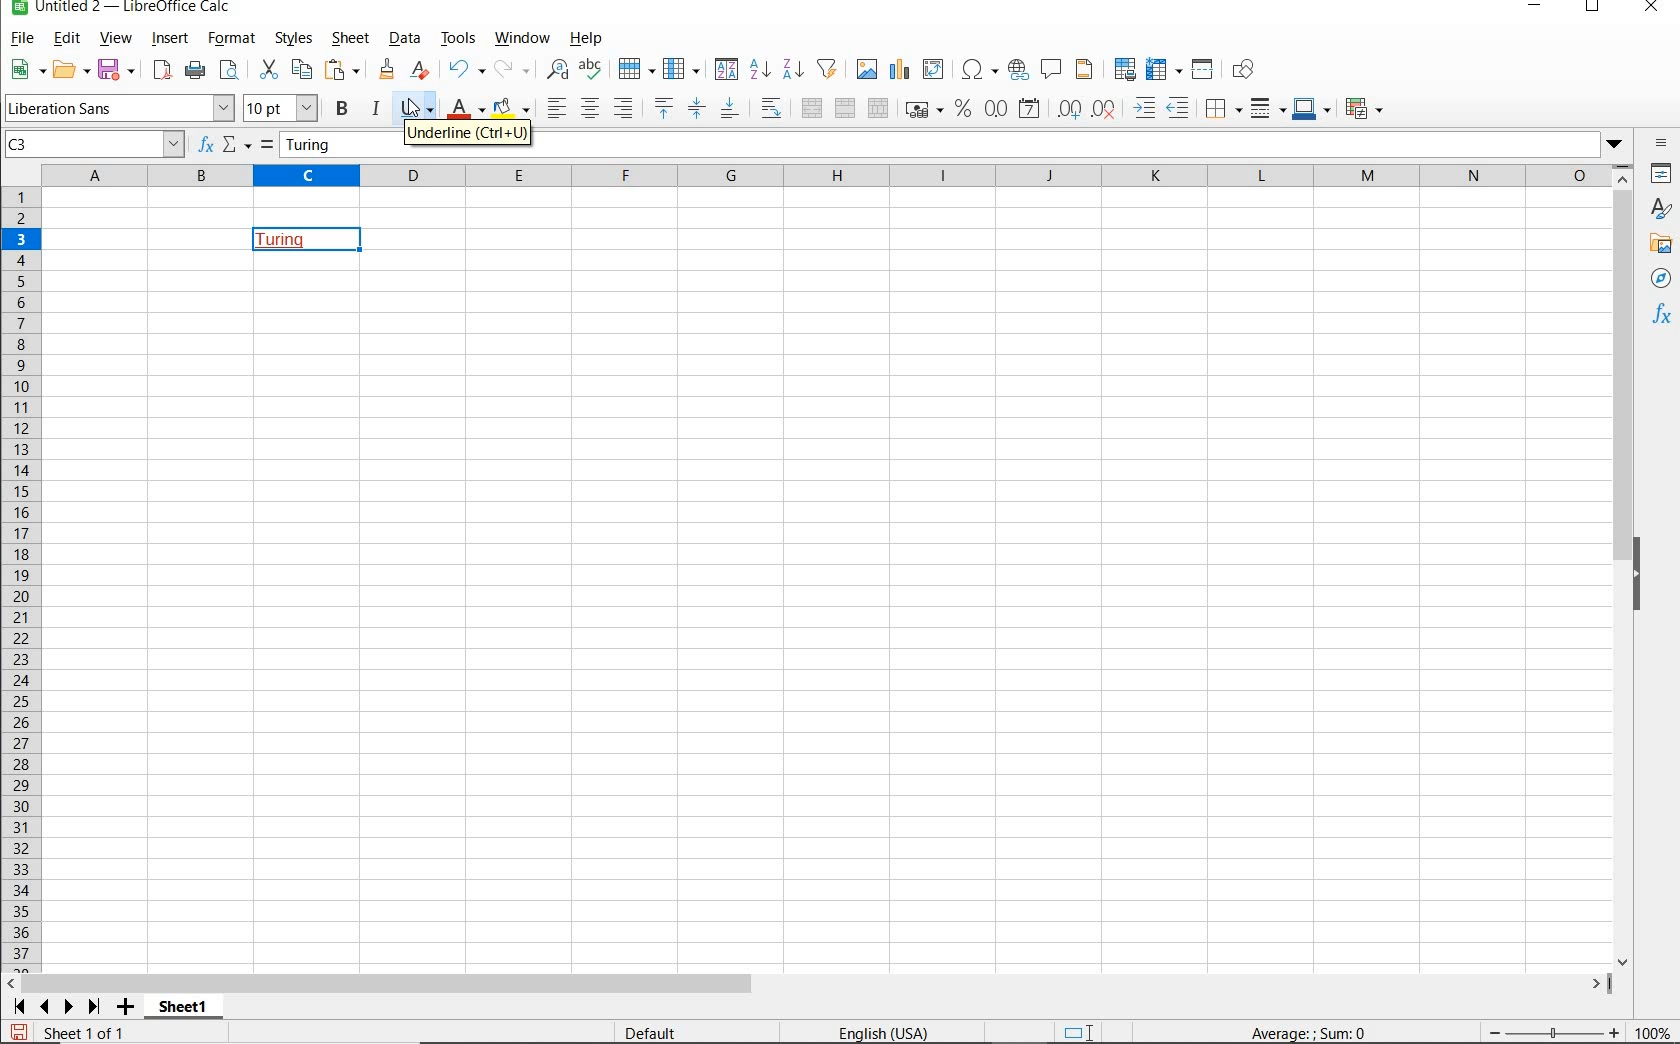 The image size is (1680, 1044). What do you see at coordinates (388, 71) in the screenshot?
I see `CLEAR FORMATTING` at bounding box center [388, 71].